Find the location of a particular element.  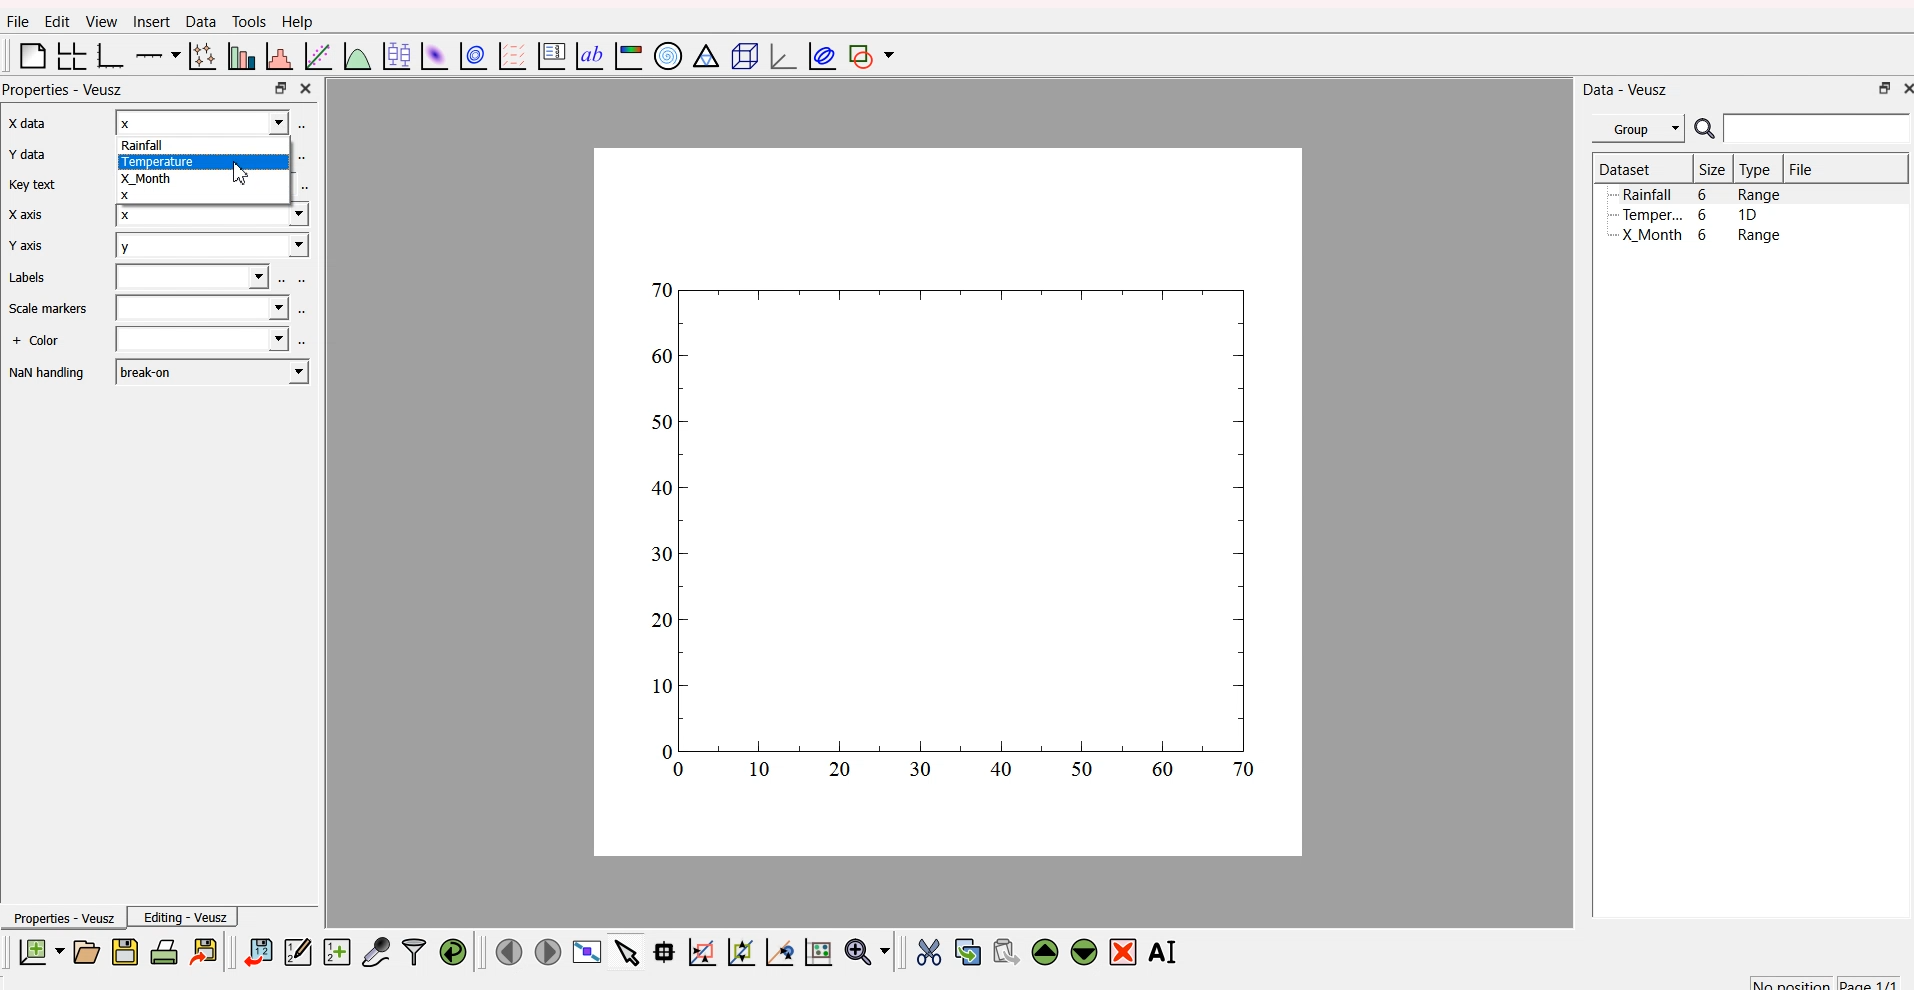

export to graphics format is located at coordinates (207, 950).